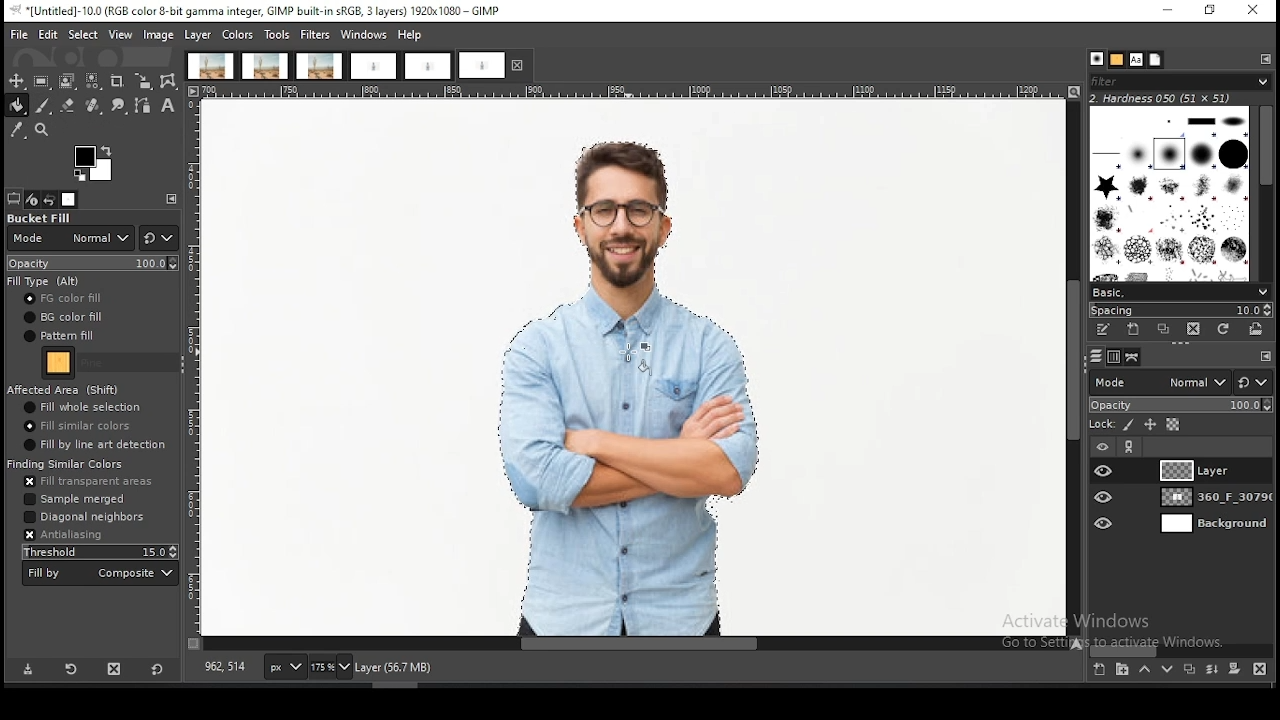 Image resolution: width=1280 pixels, height=720 pixels. Describe the element at coordinates (1105, 471) in the screenshot. I see `layer visibility on/off` at that location.